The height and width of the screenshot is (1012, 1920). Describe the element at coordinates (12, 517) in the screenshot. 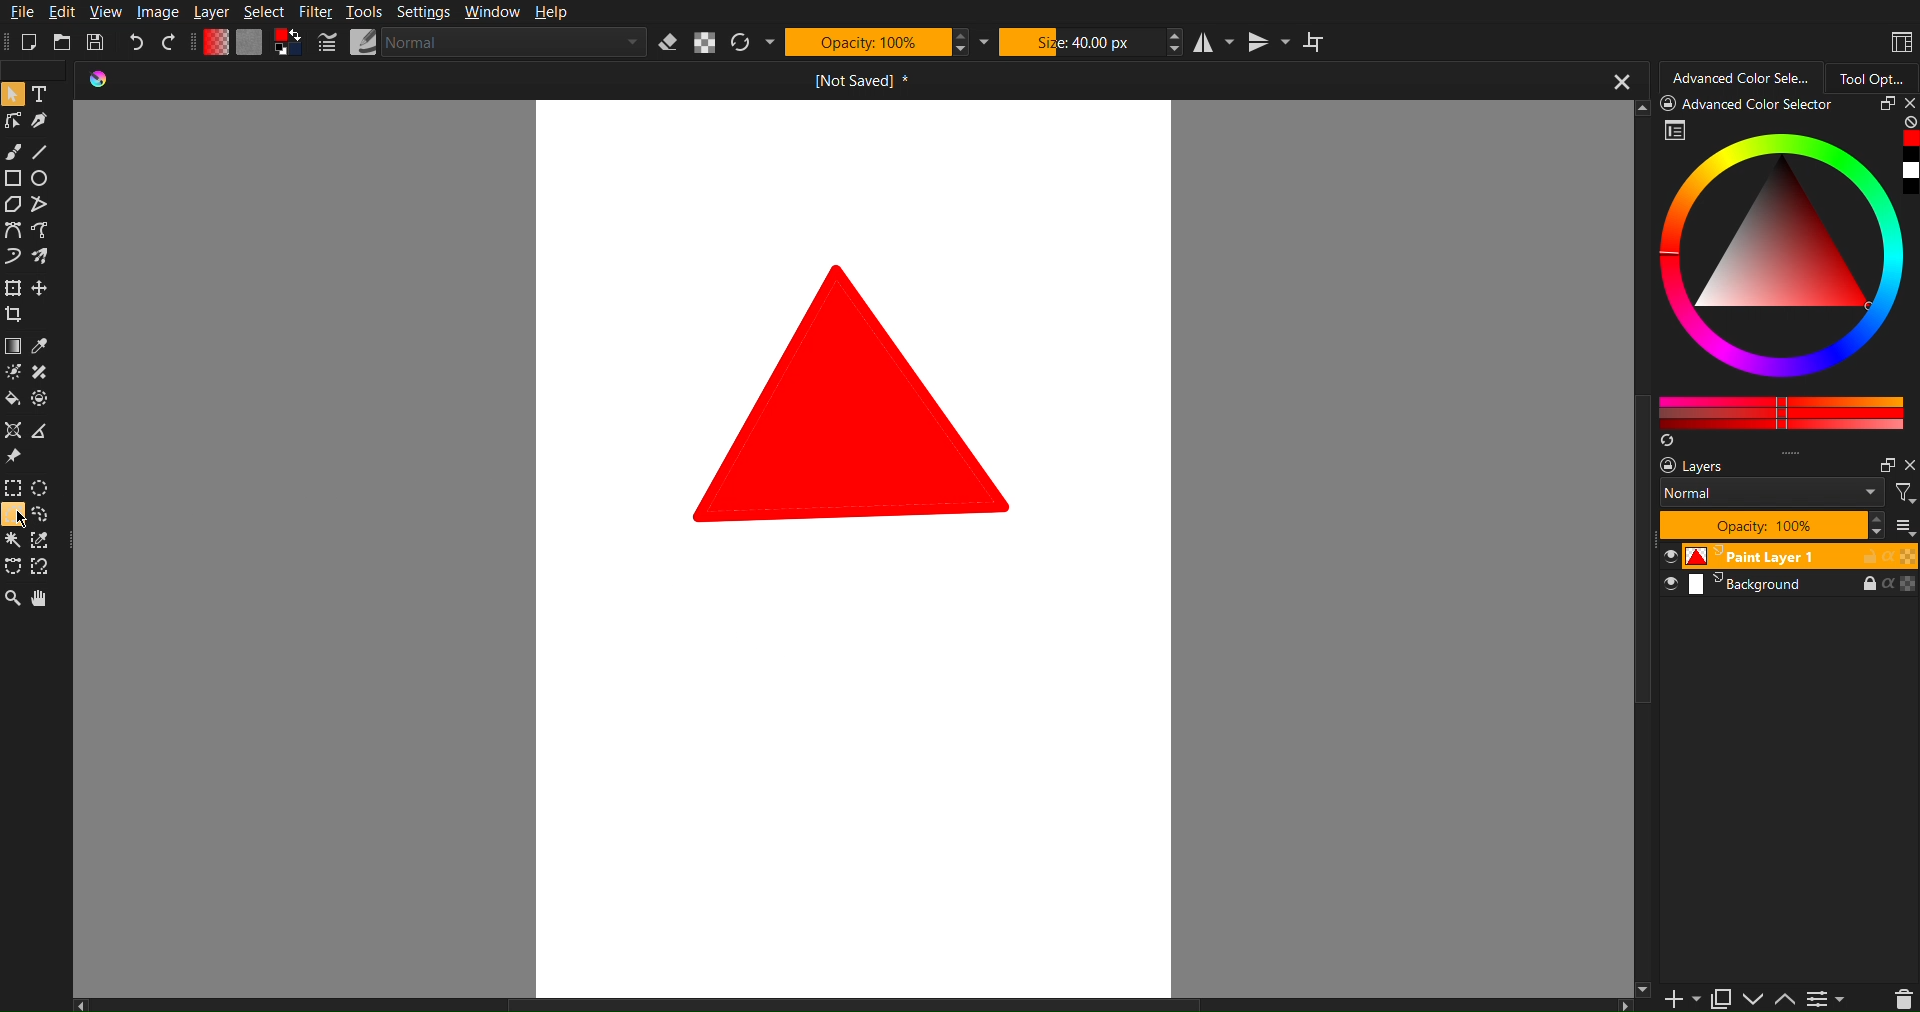

I see `Cursor` at that location.